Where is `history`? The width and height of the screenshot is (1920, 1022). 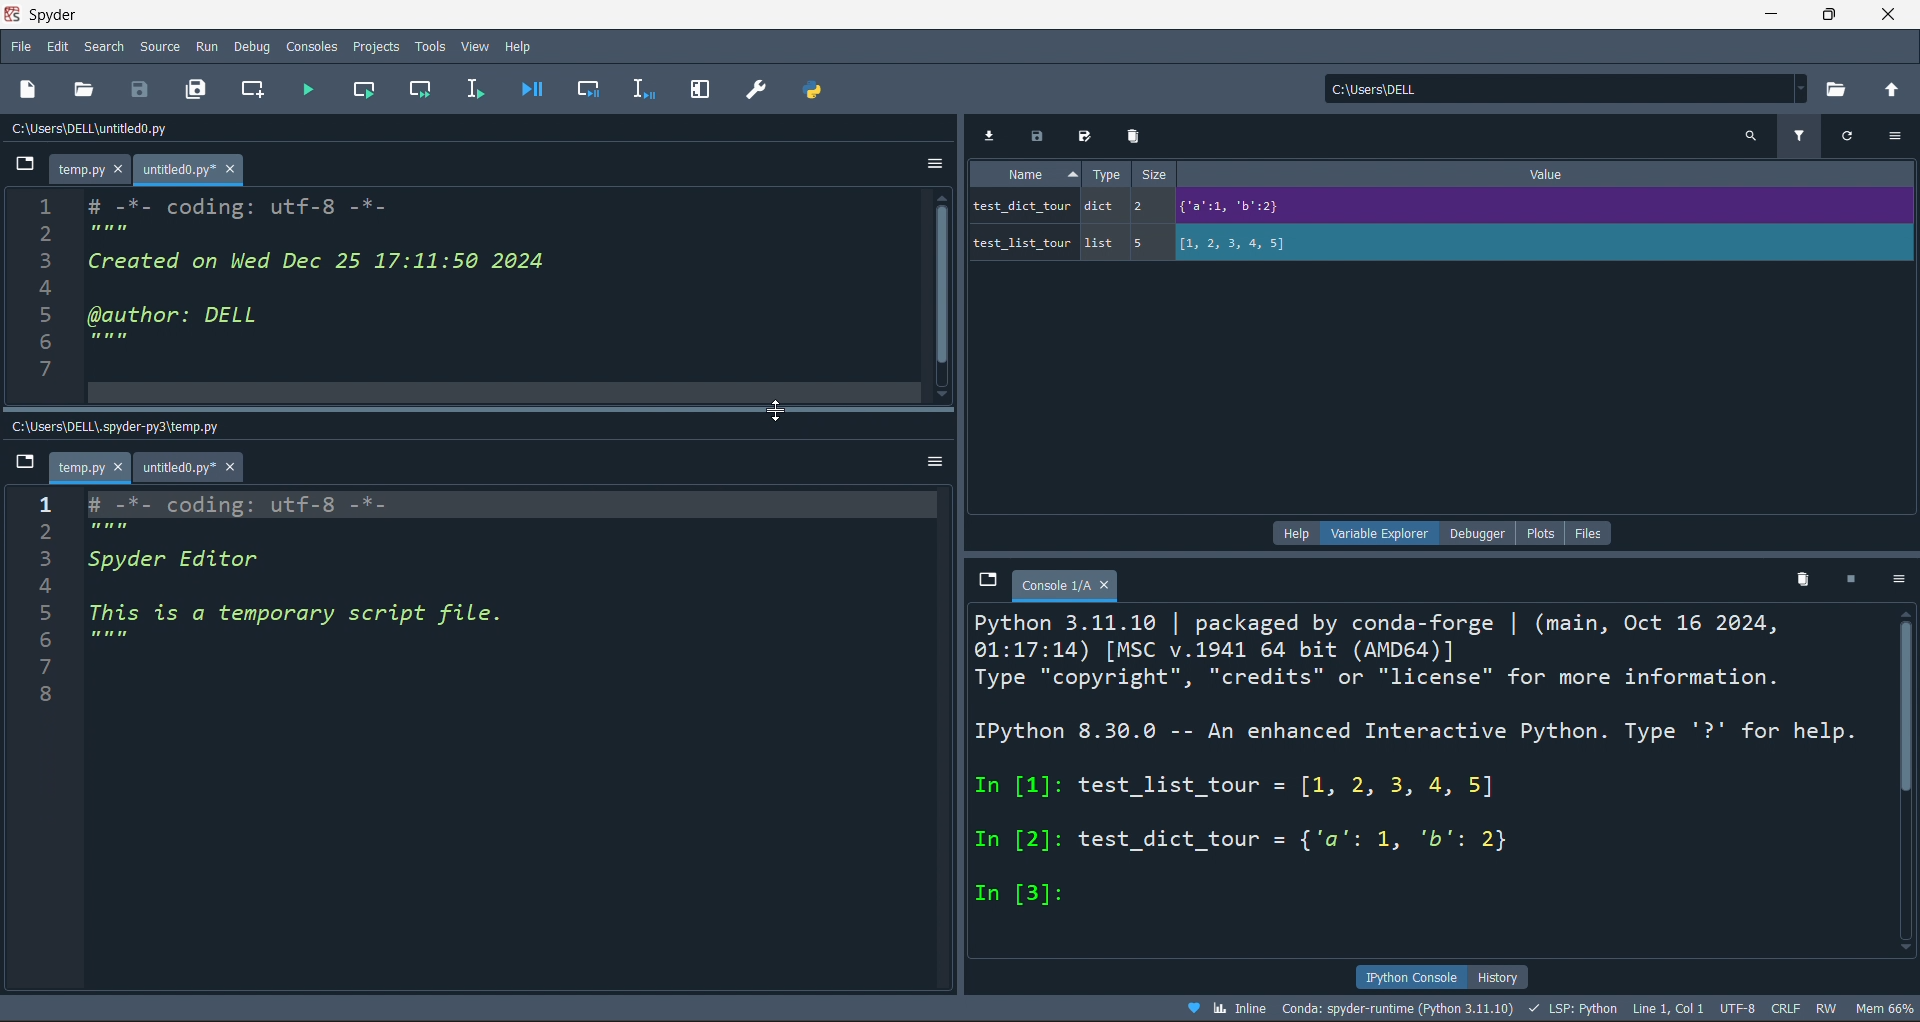
history is located at coordinates (1522, 975).